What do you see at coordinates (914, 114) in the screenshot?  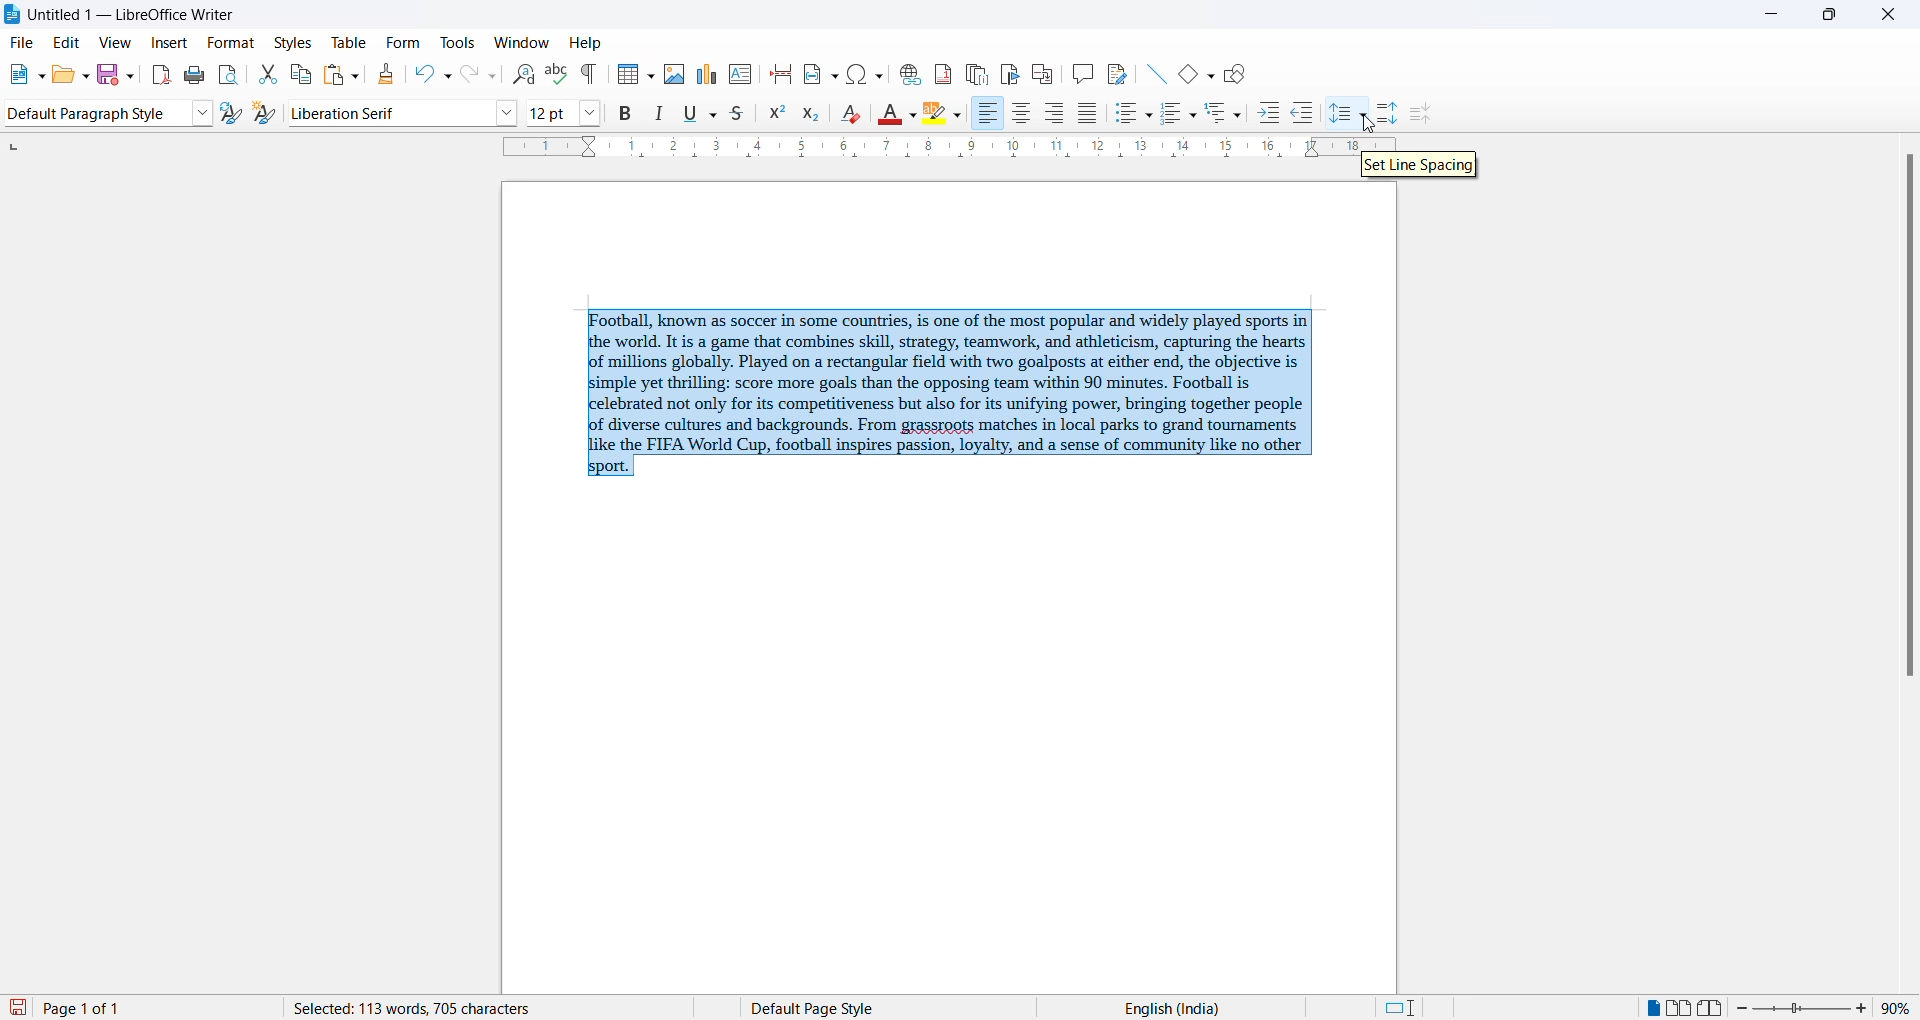 I see `font color options` at bounding box center [914, 114].